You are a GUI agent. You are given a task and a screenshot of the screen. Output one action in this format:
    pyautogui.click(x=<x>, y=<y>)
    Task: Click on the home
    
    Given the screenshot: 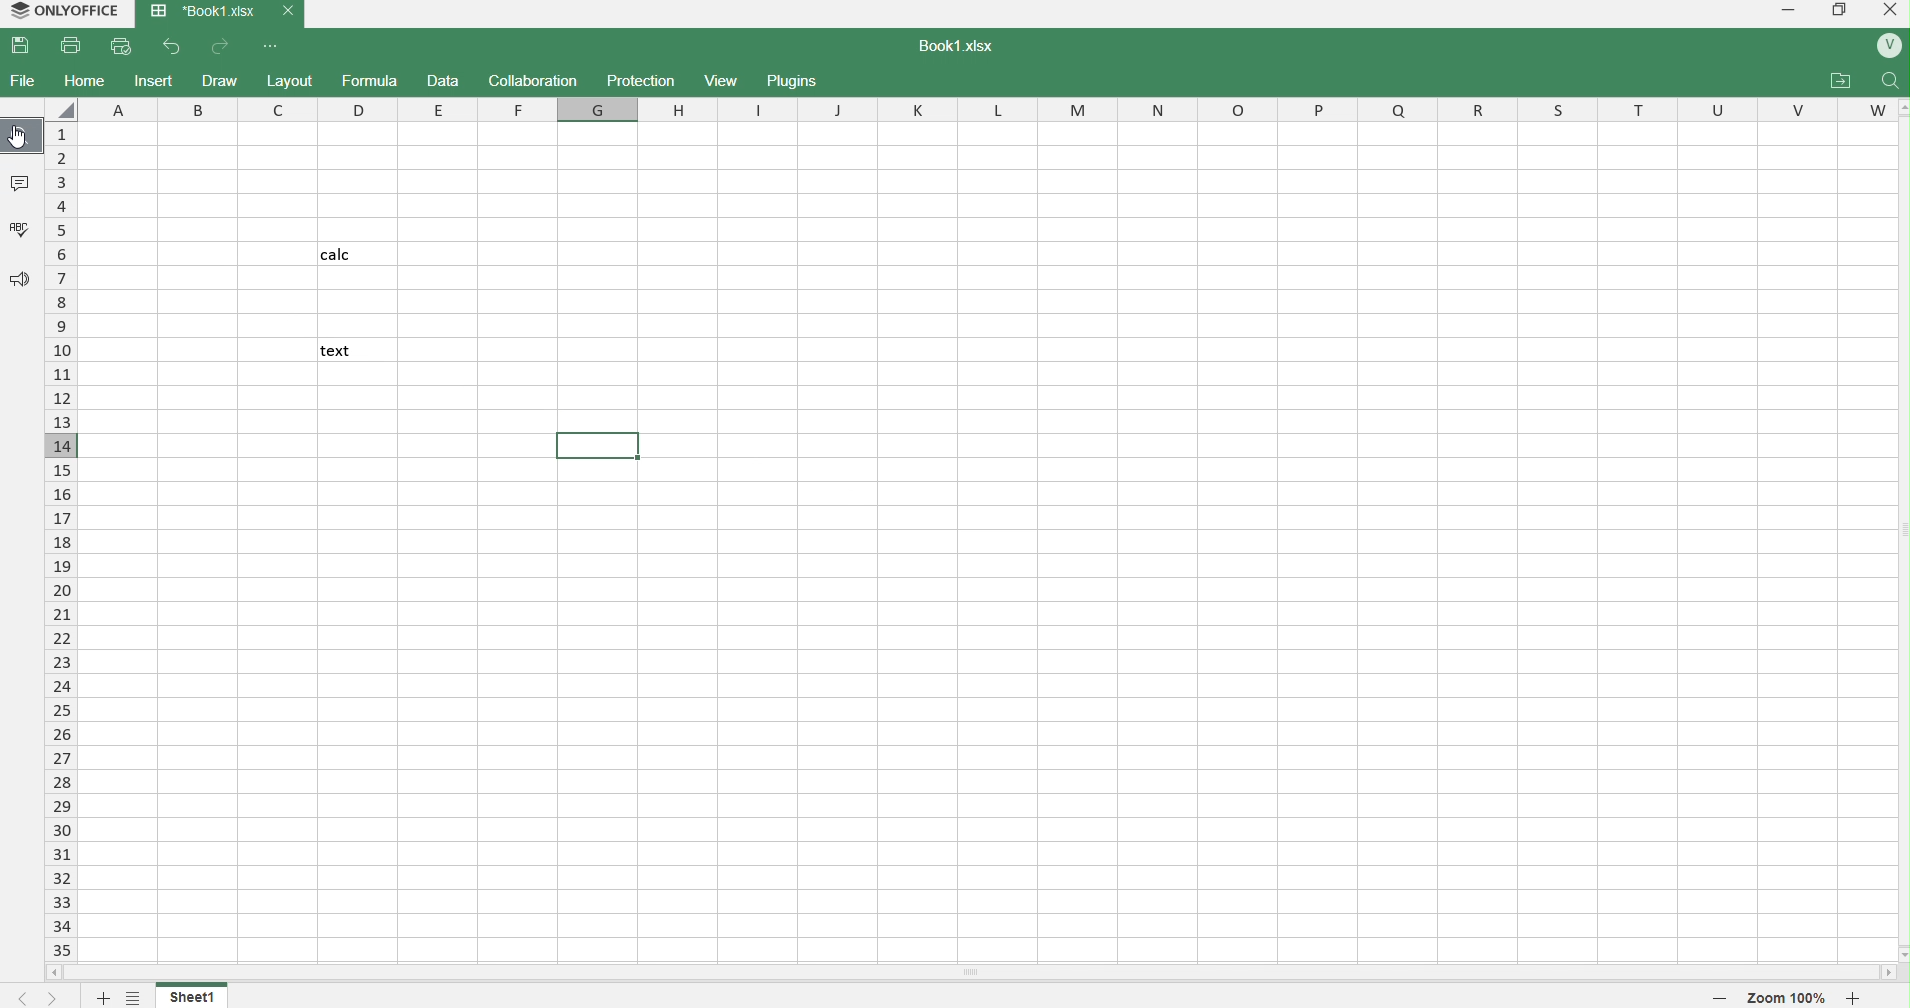 What is the action you would take?
    pyautogui.click(x=90, y=81)
    